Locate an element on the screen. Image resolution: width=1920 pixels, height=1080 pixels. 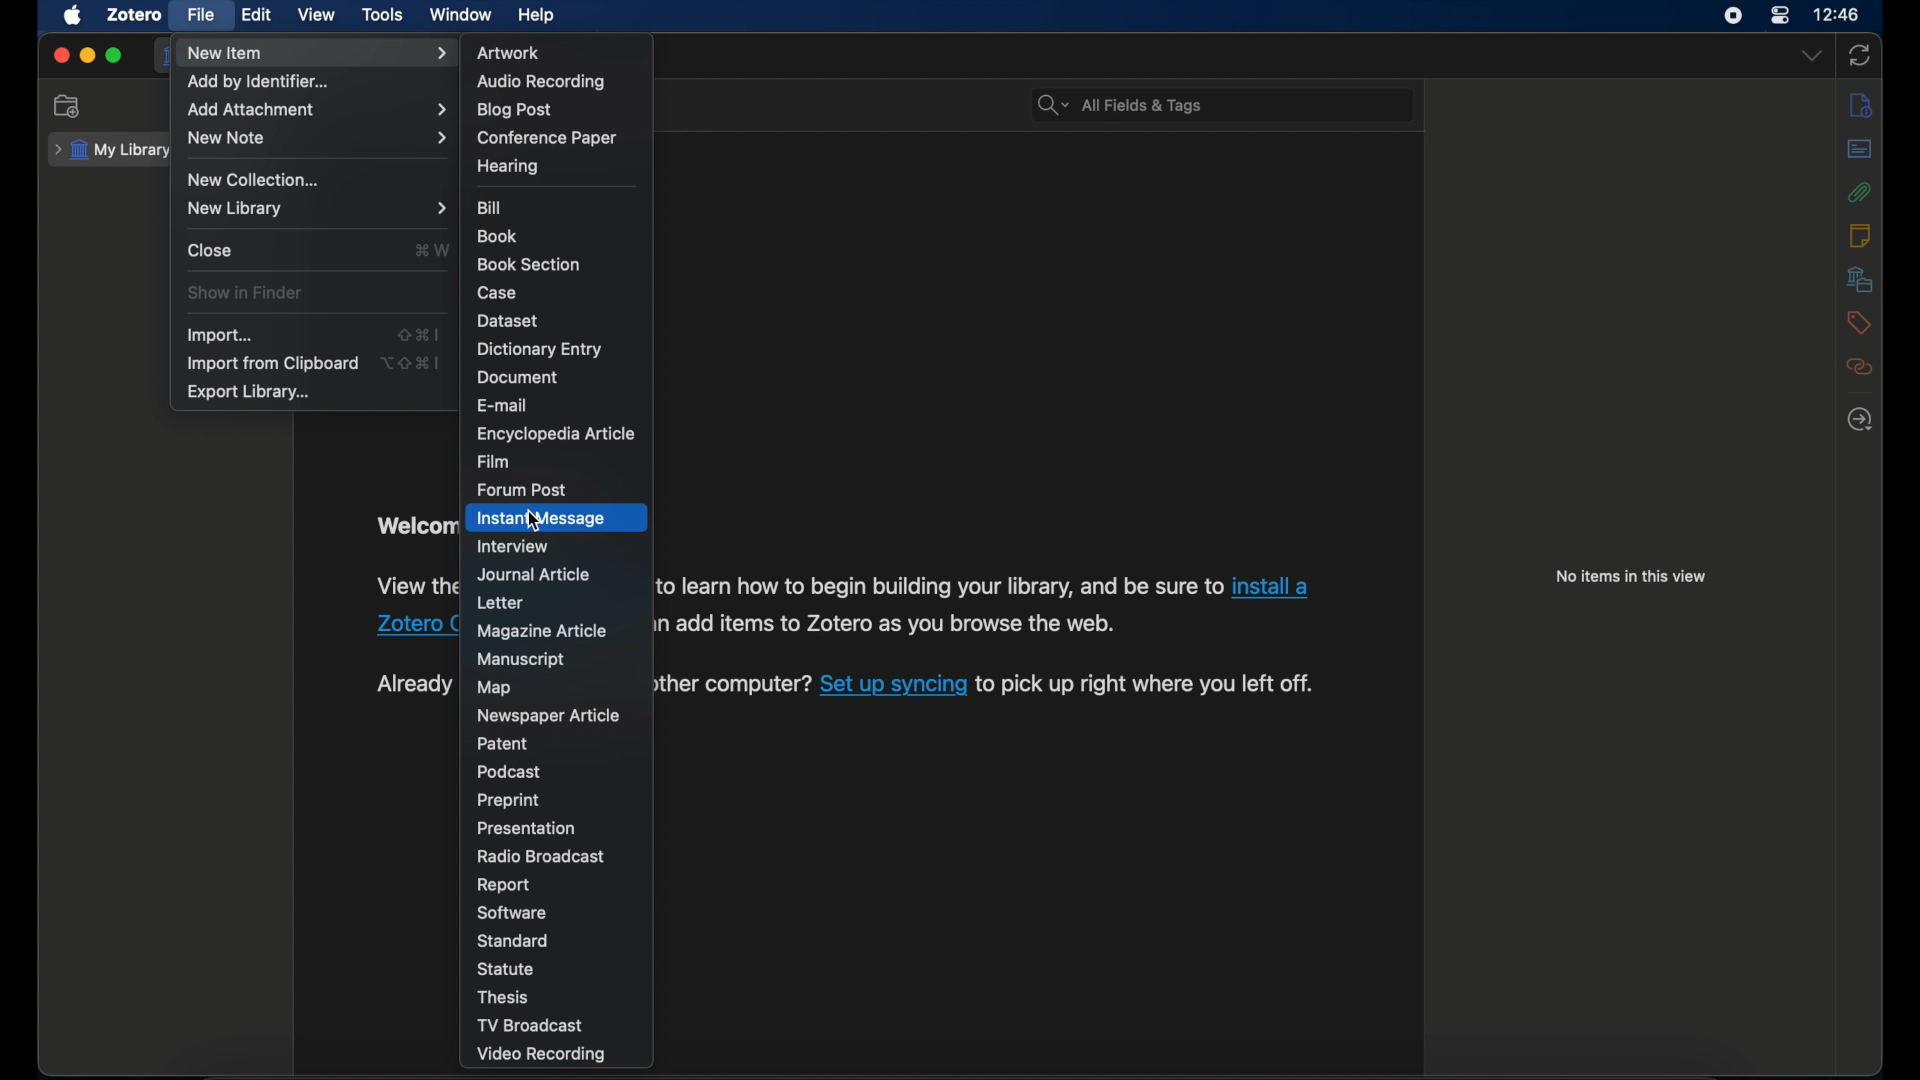
newspaper article is located at coordinates (546, 717).